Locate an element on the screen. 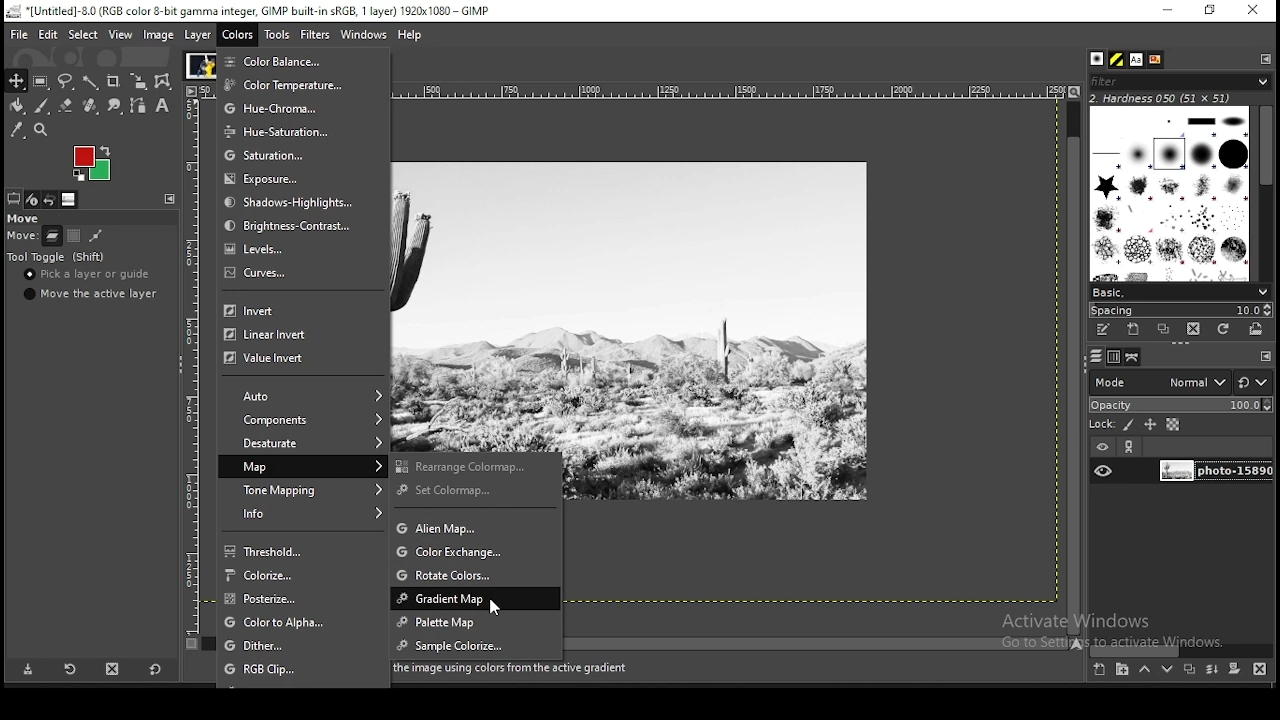  move layer one step up is located at coordinates (1144, 669).